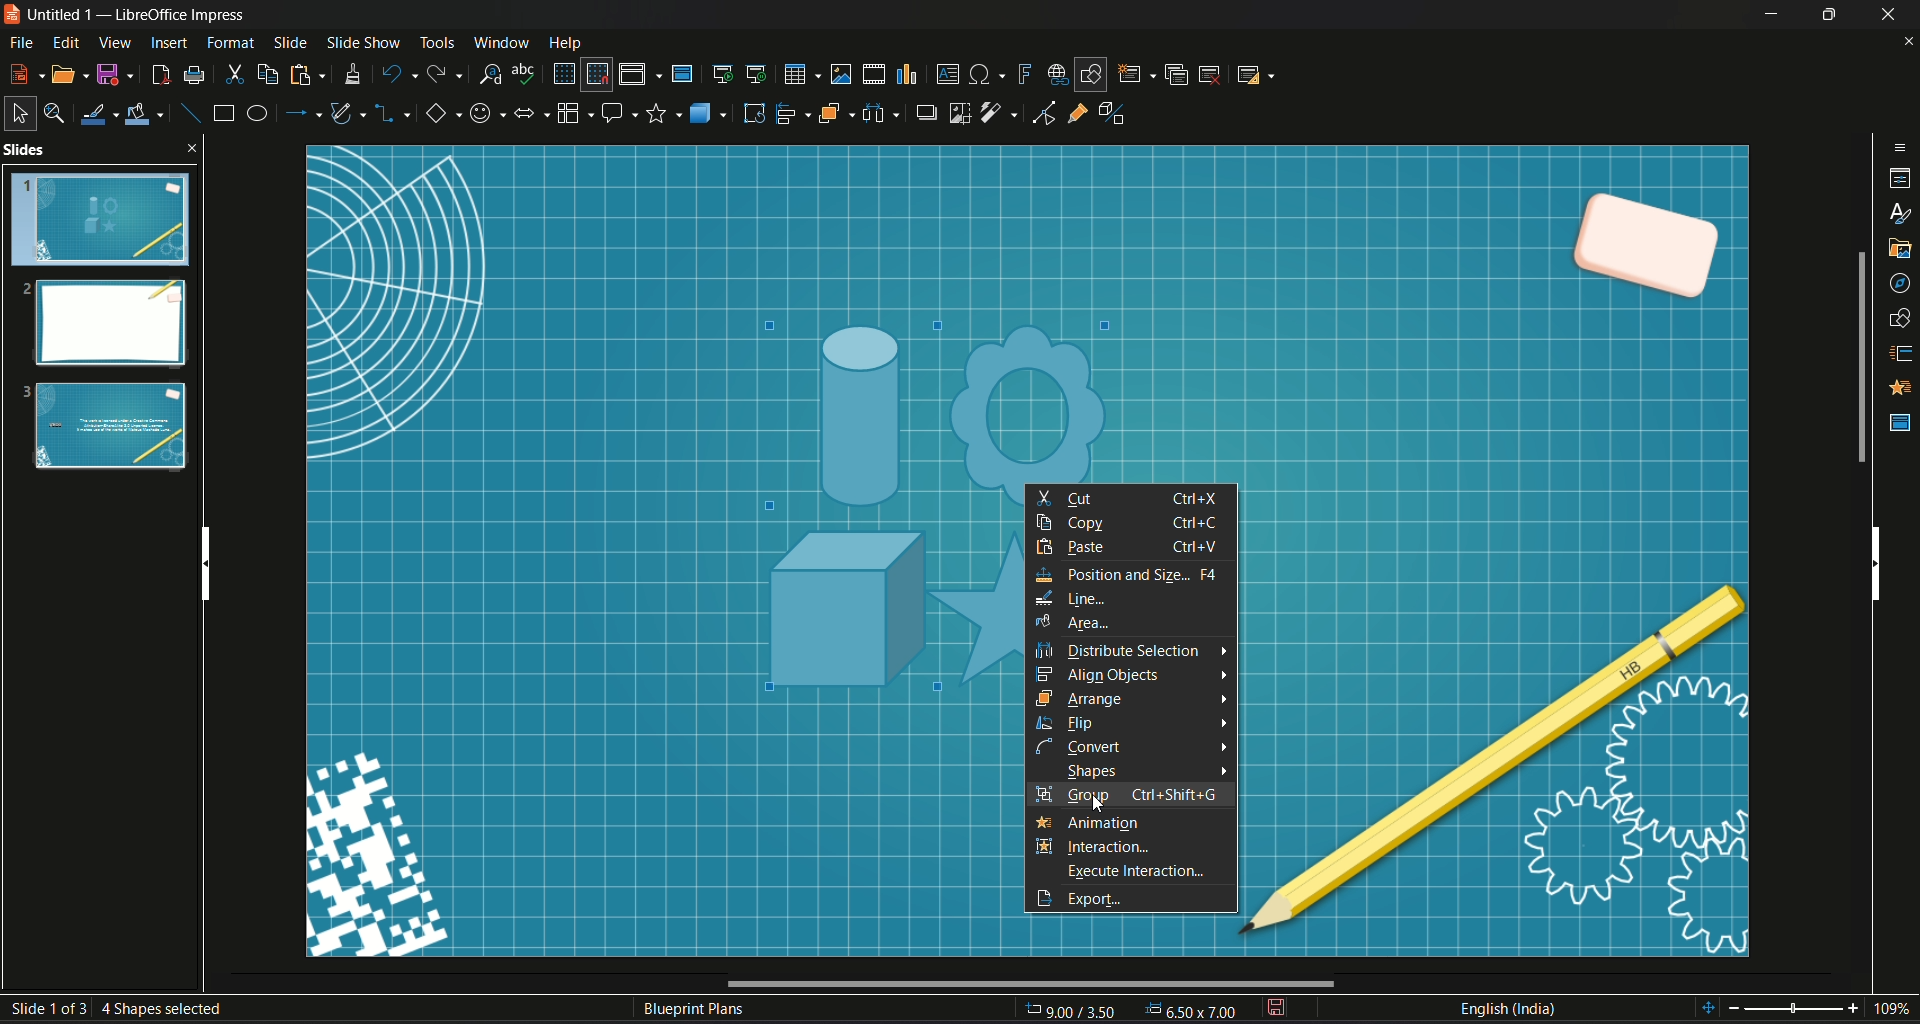 Image resolution: width=1920 pixels, height=1024 pixels. I want to click on rectangle, so click(223, 112).